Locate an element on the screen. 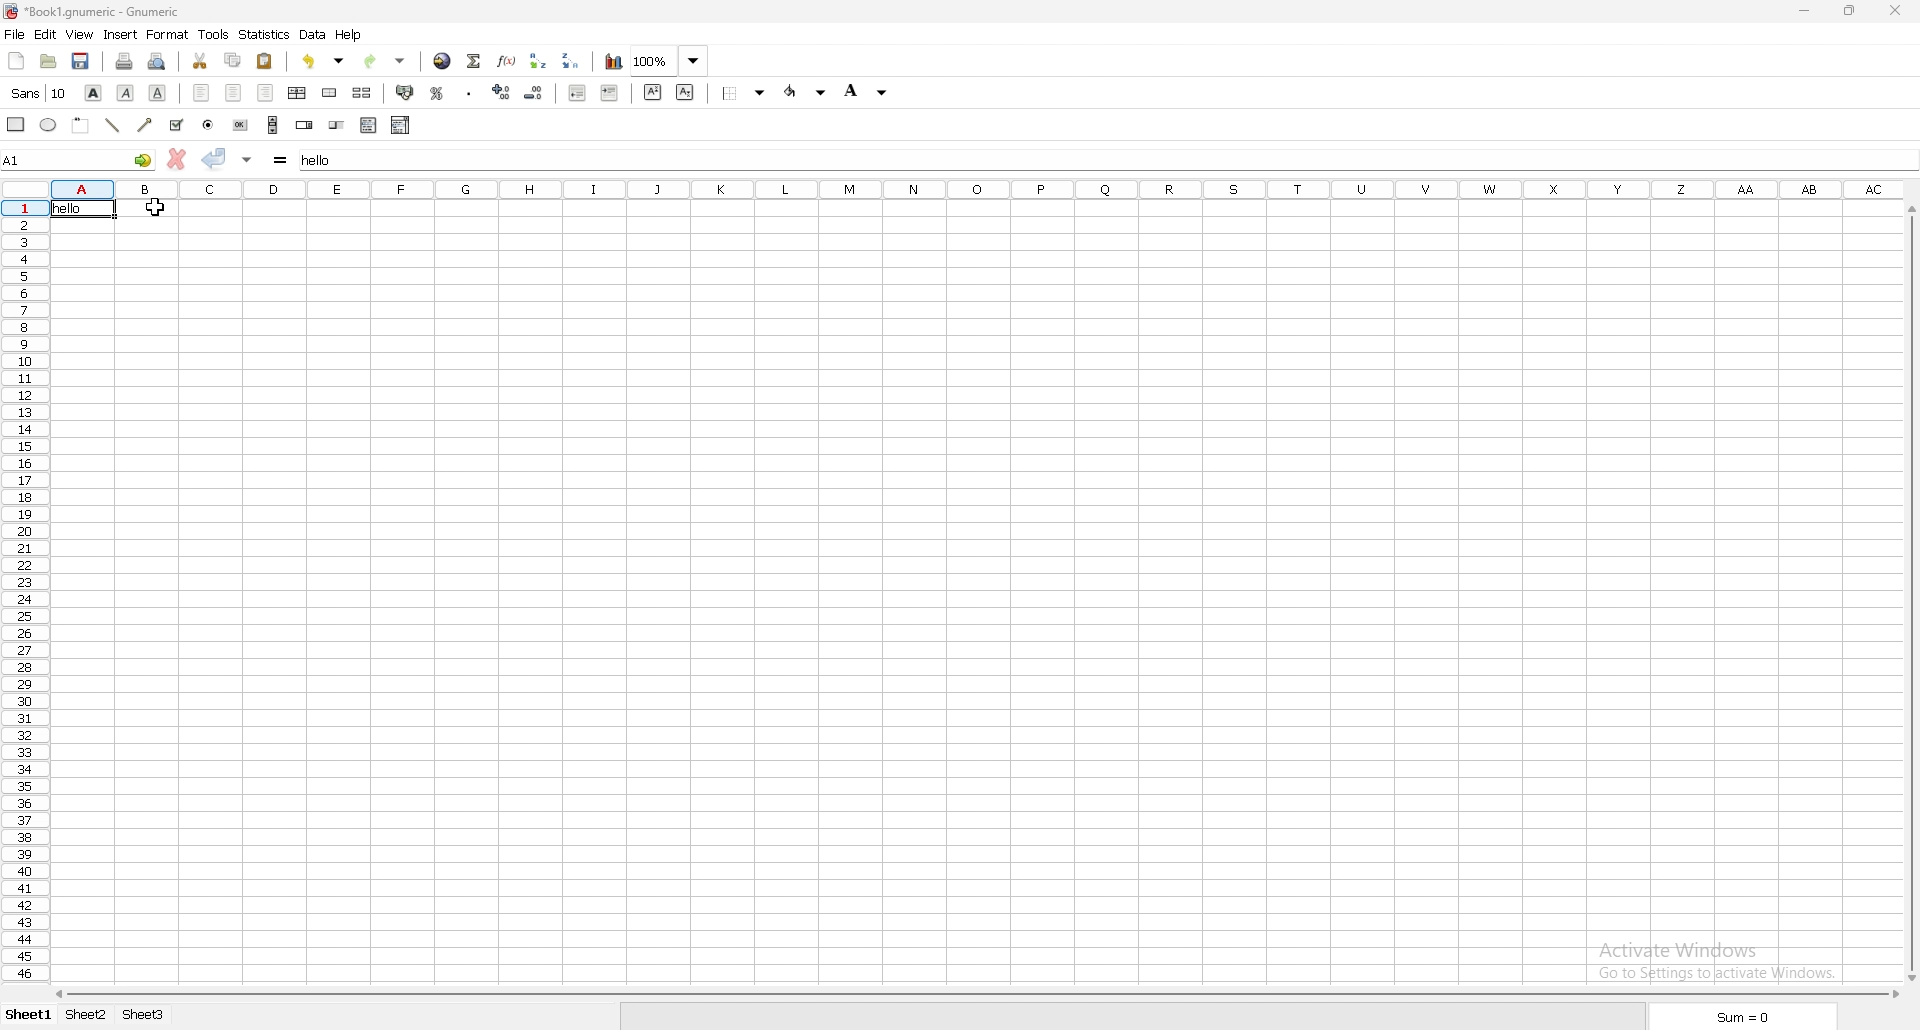  copy is located at coordinates (232, 59).